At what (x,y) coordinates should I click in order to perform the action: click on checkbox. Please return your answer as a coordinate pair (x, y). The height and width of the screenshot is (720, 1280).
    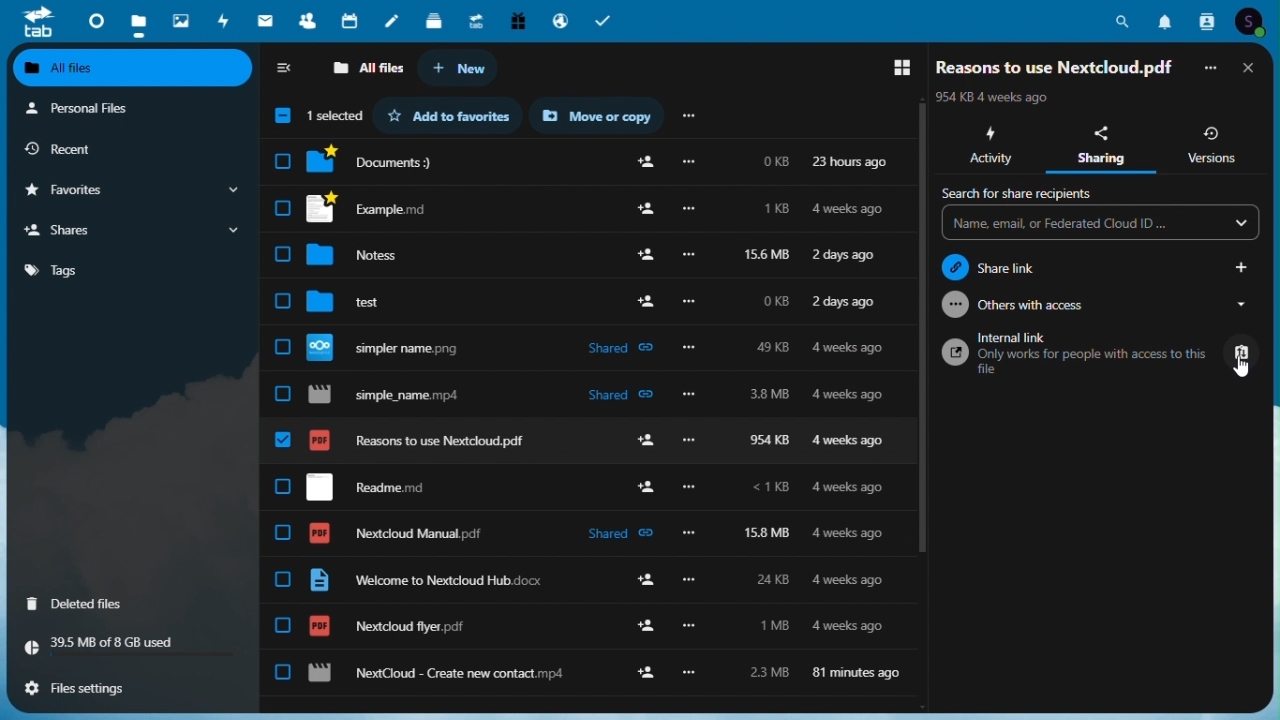
    Looking at the image, I should click on (285, 441).